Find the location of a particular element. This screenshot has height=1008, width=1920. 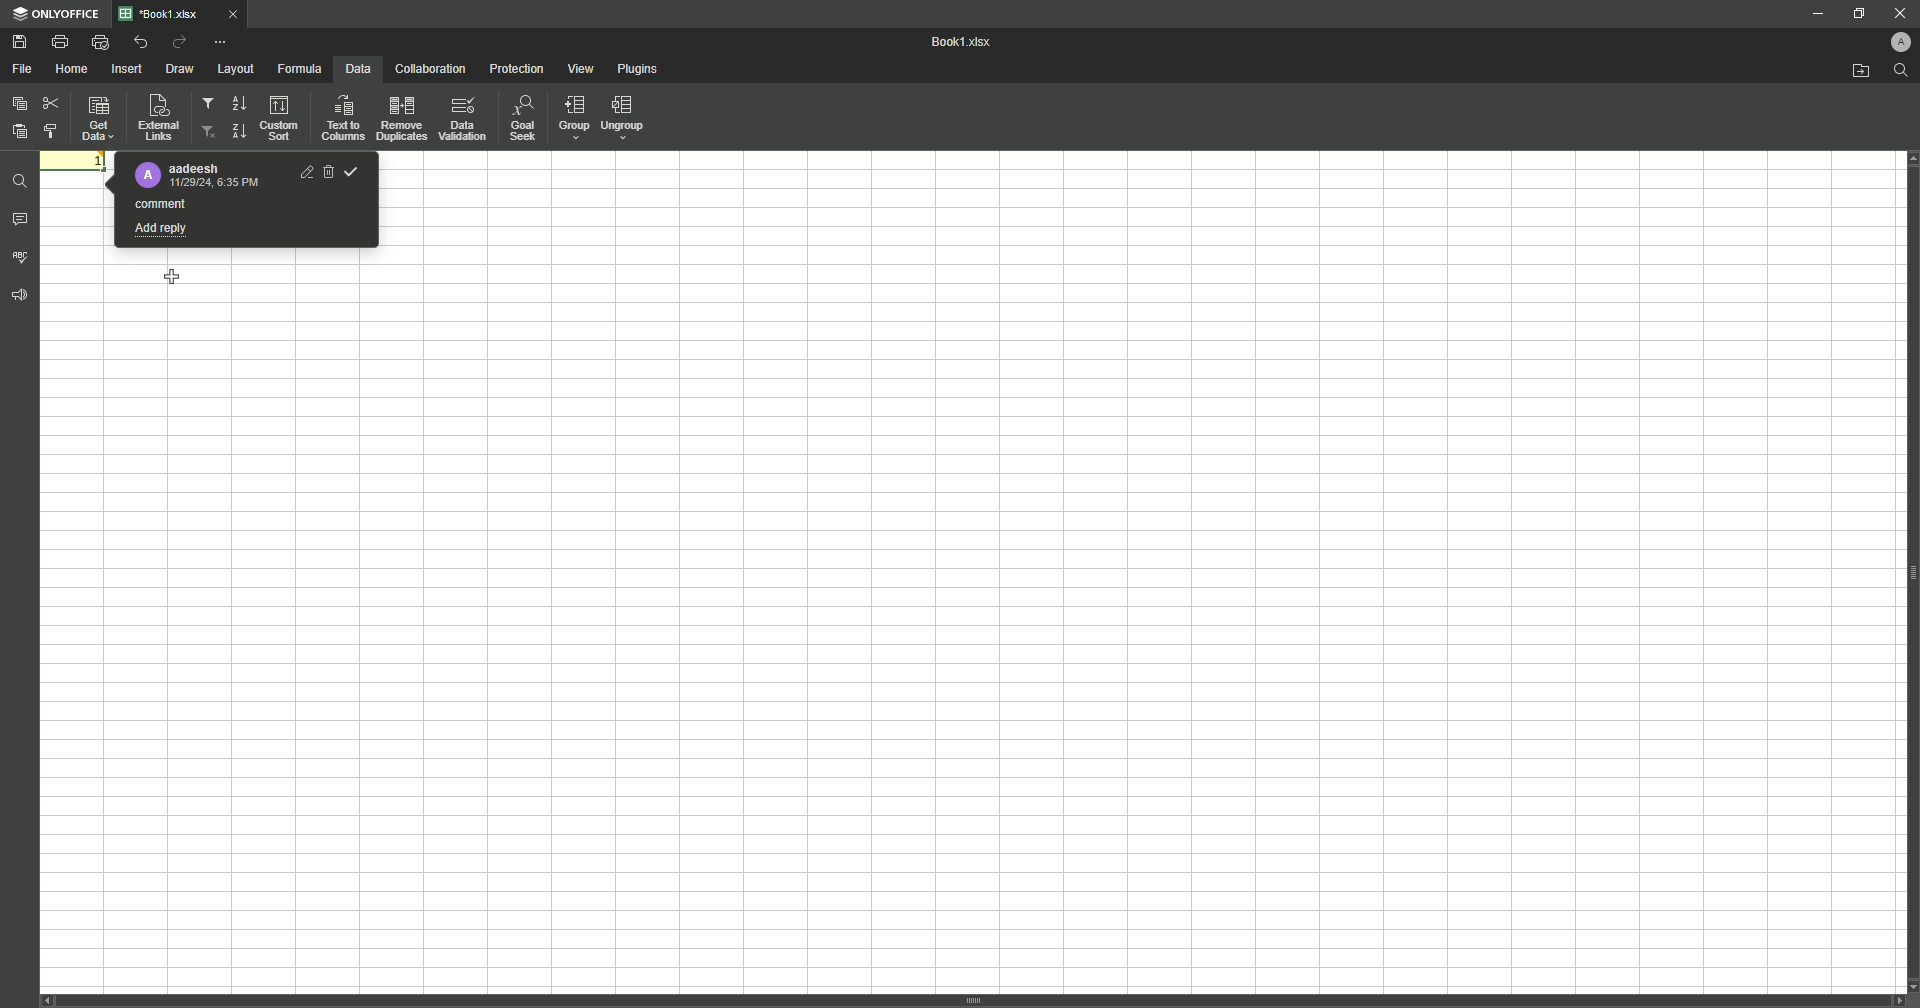

Group is located at coordinates (571, 119).